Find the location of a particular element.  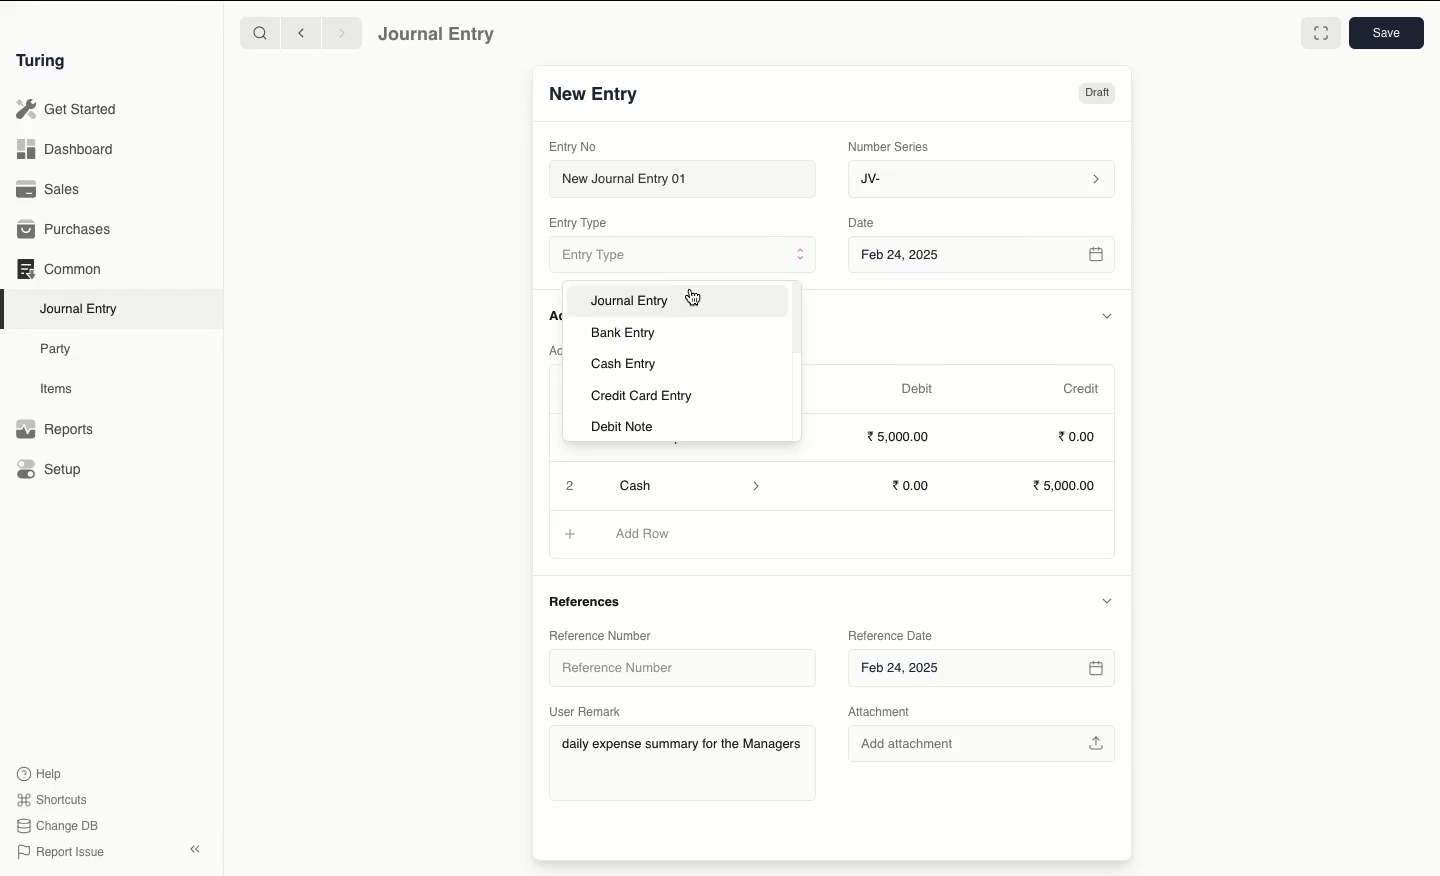

Credit Card Entry is located at coordinates (639, 395).